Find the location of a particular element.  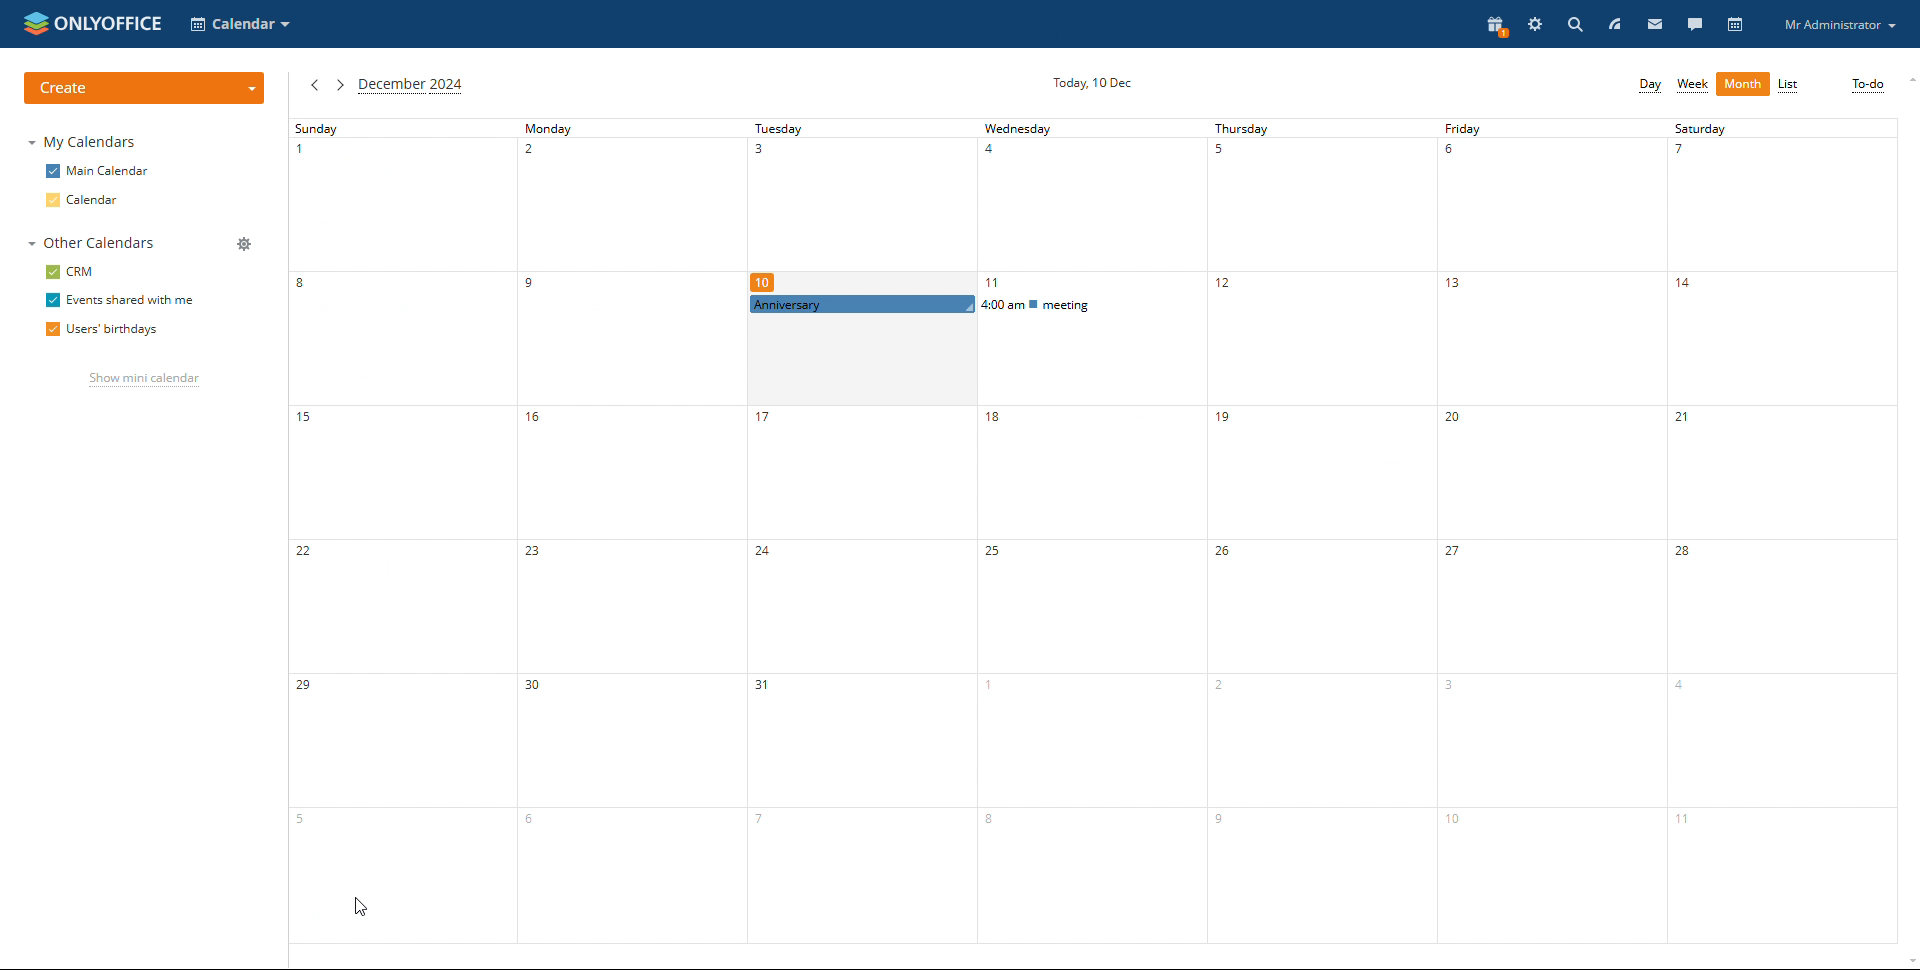

scheduled events is located at coordinates (976, 305).